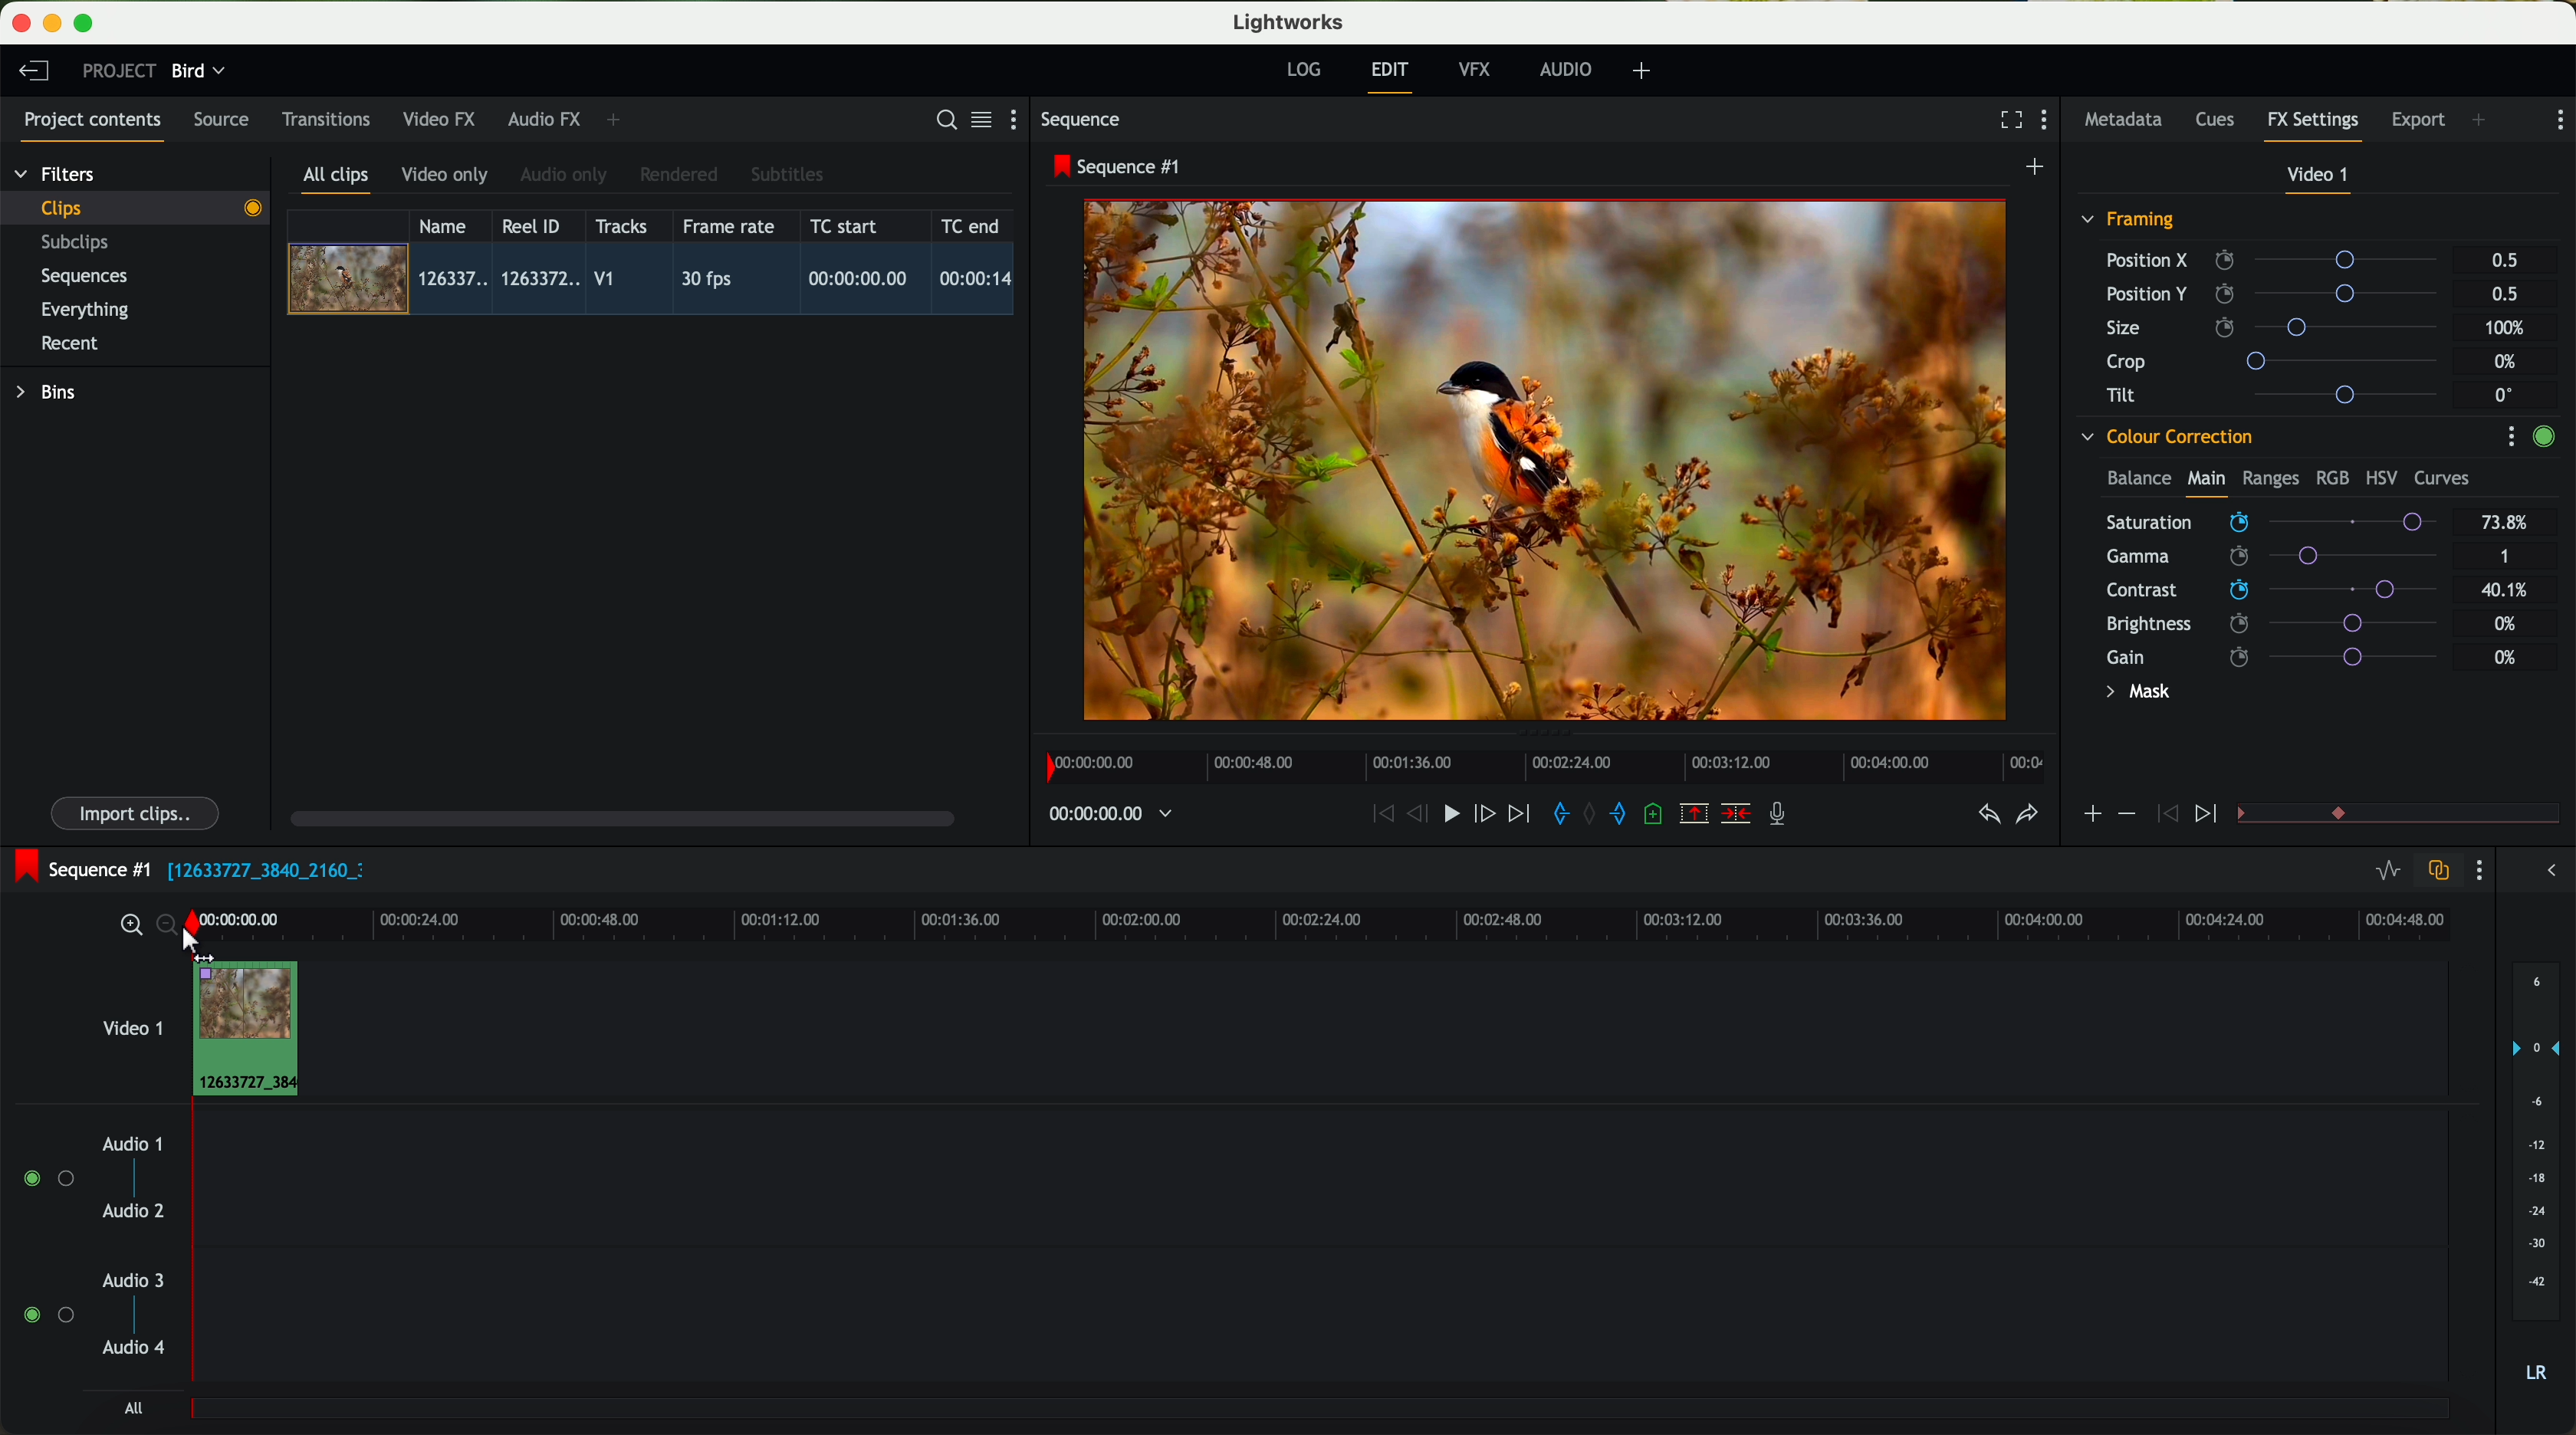  What do you see at coordinates (49, 393) in the screenshot?
I see `bins` at bounding box center [49, 393].